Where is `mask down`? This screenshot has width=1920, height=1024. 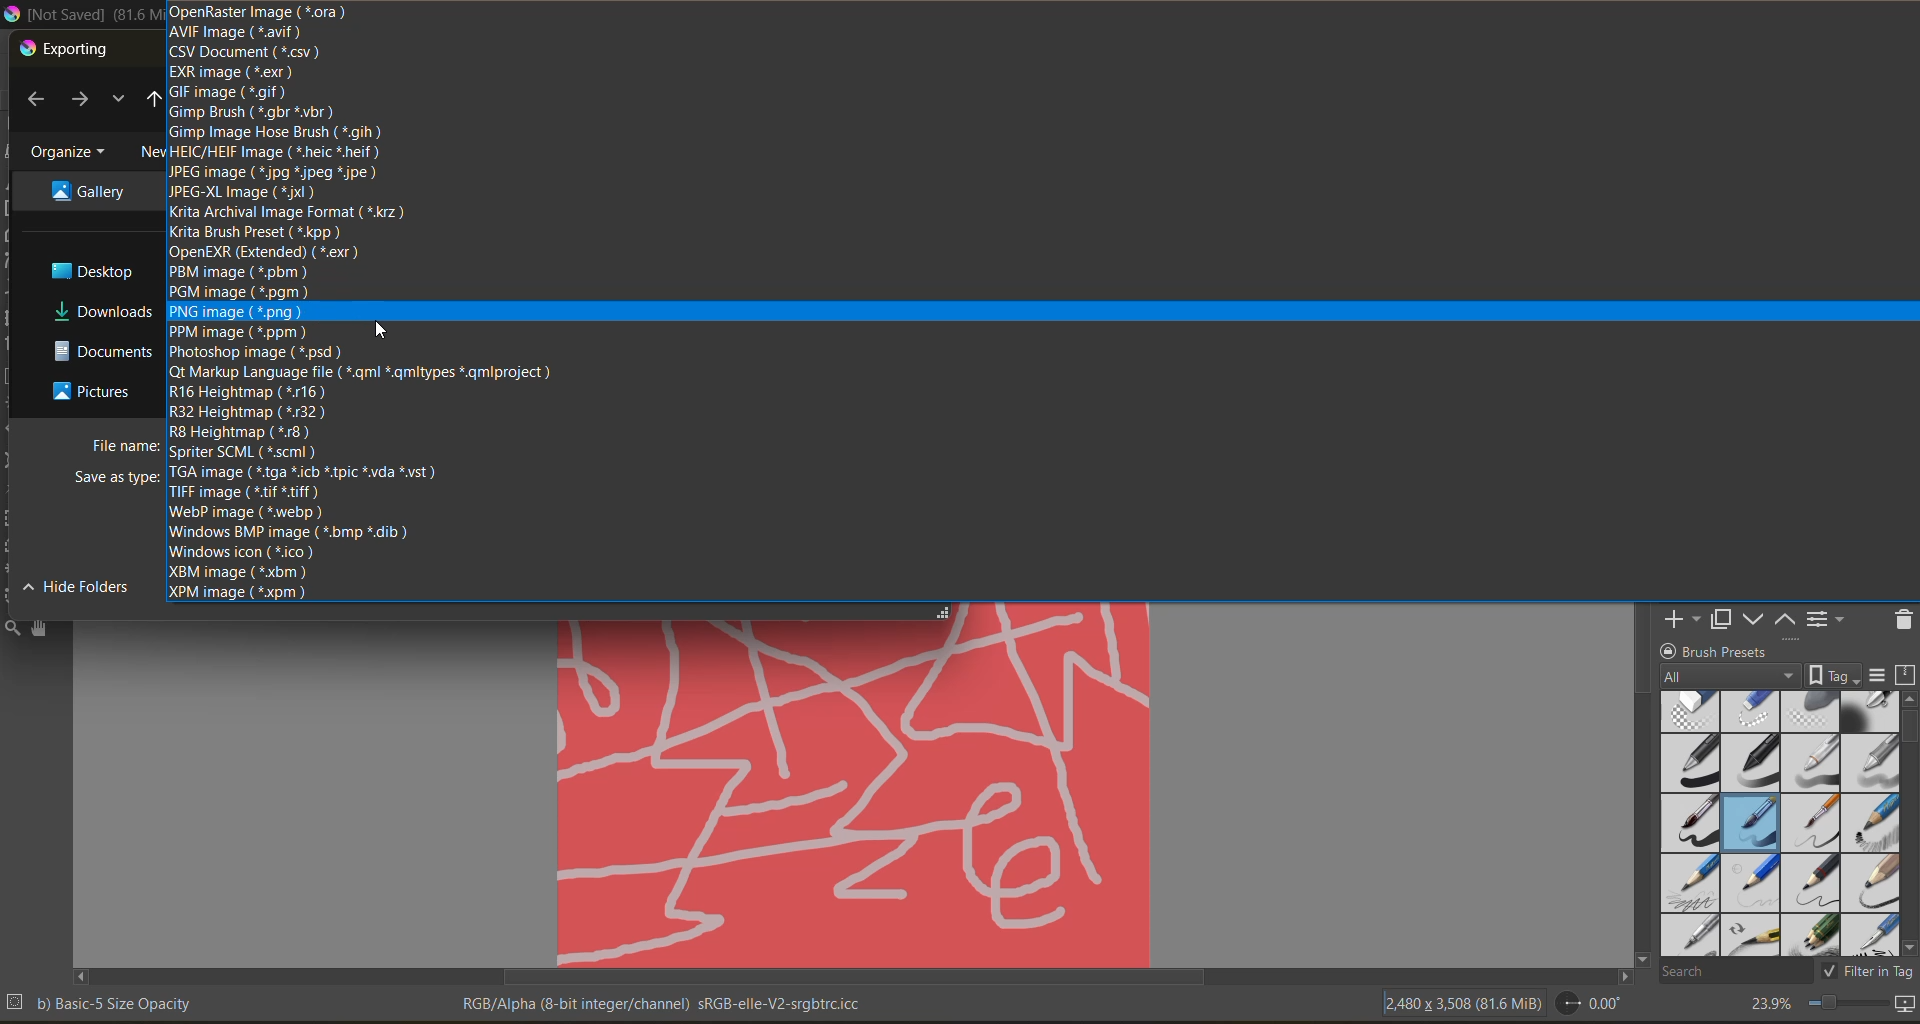 mask down is located at coordinates (1753, 620).